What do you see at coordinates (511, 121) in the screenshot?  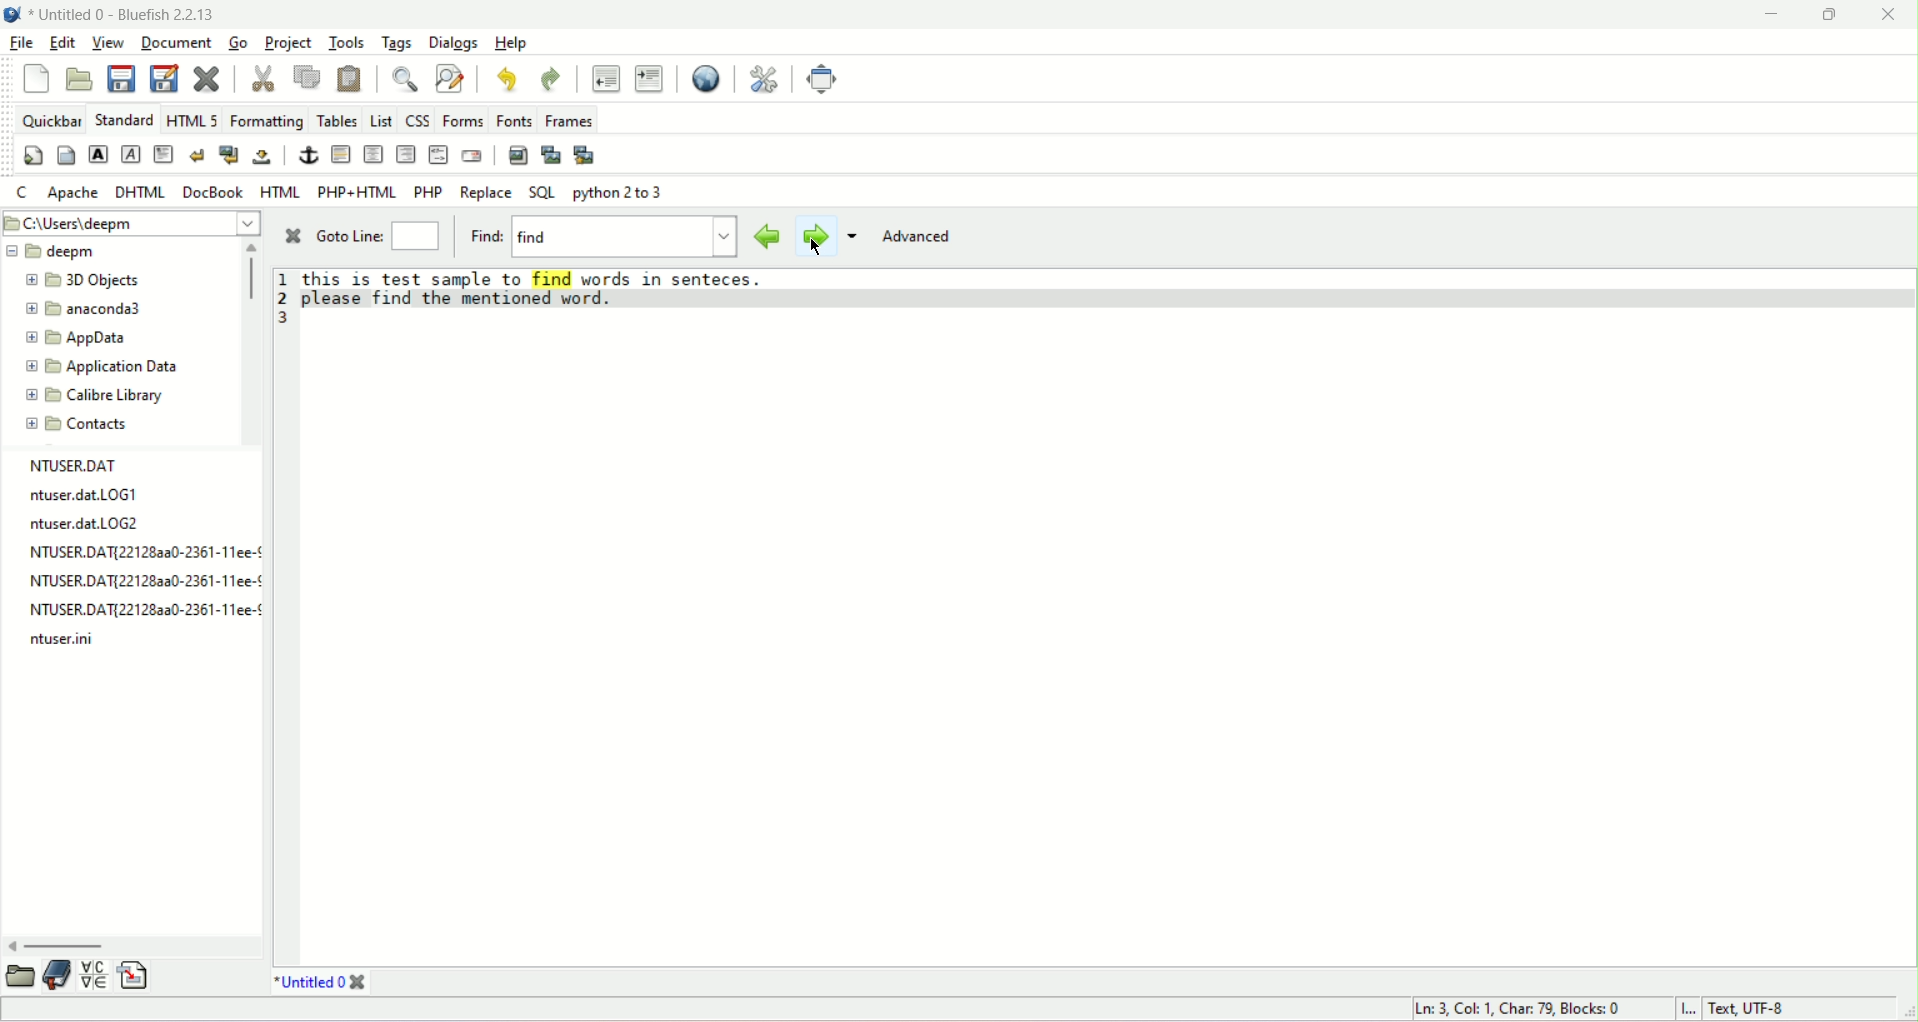 I see `fonts` at bounding box center [511, 121].